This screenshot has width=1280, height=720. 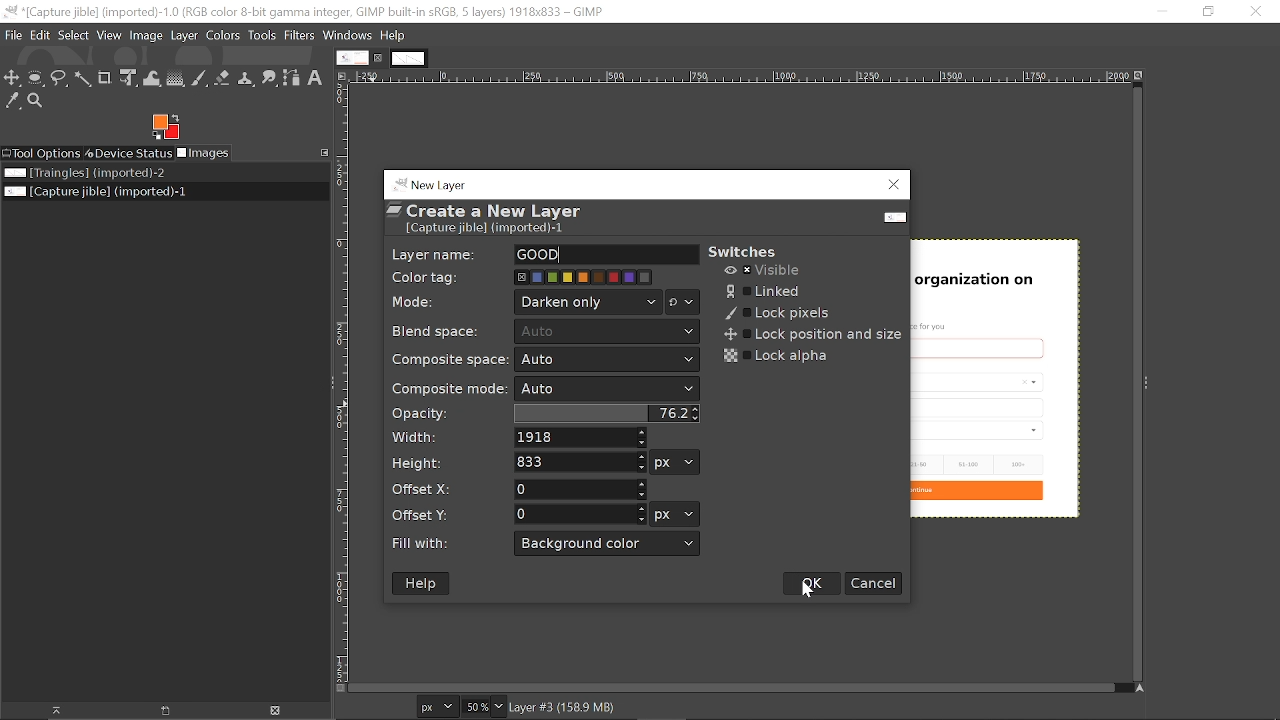 I want to click on Color tag, so click(x=584, y=277).